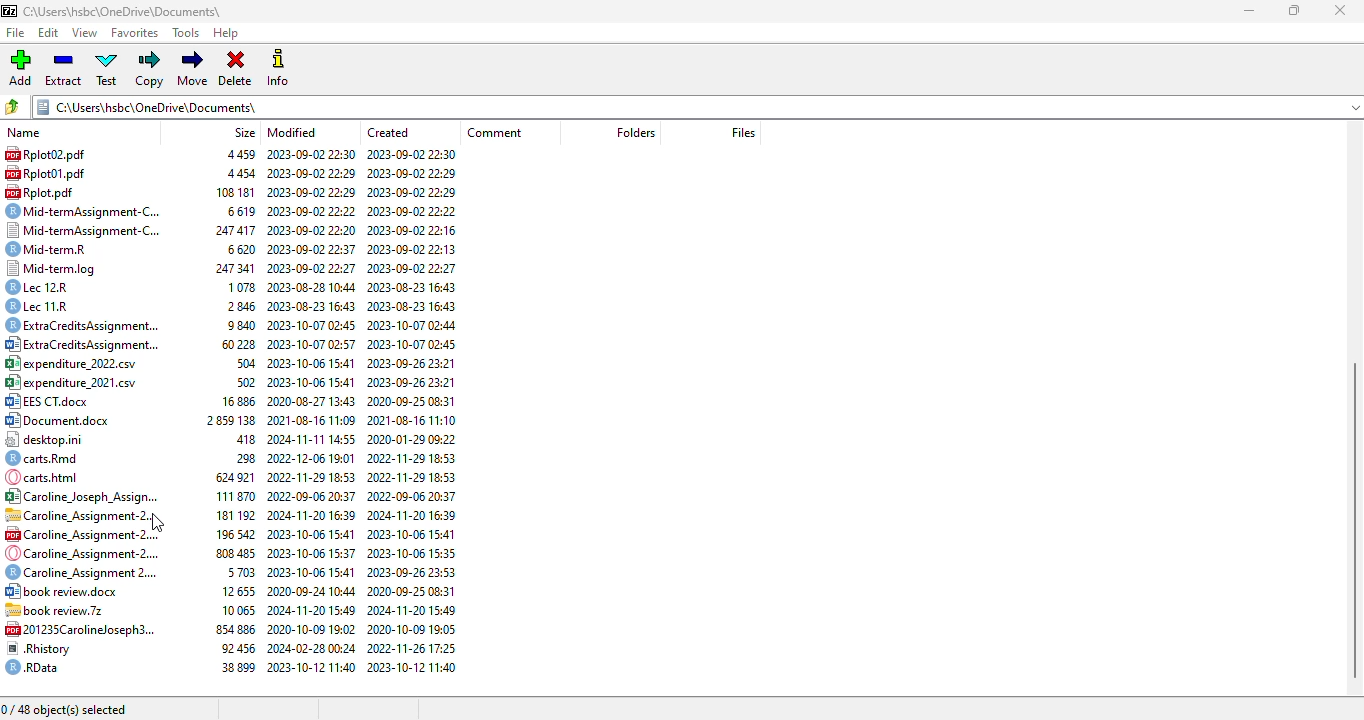 This screenshot has height=720, width=1364. What do you see at coordinates (312, 401) in the screenshot?
I see `2020-08-27 13:43` at bounding box center [312, 401].